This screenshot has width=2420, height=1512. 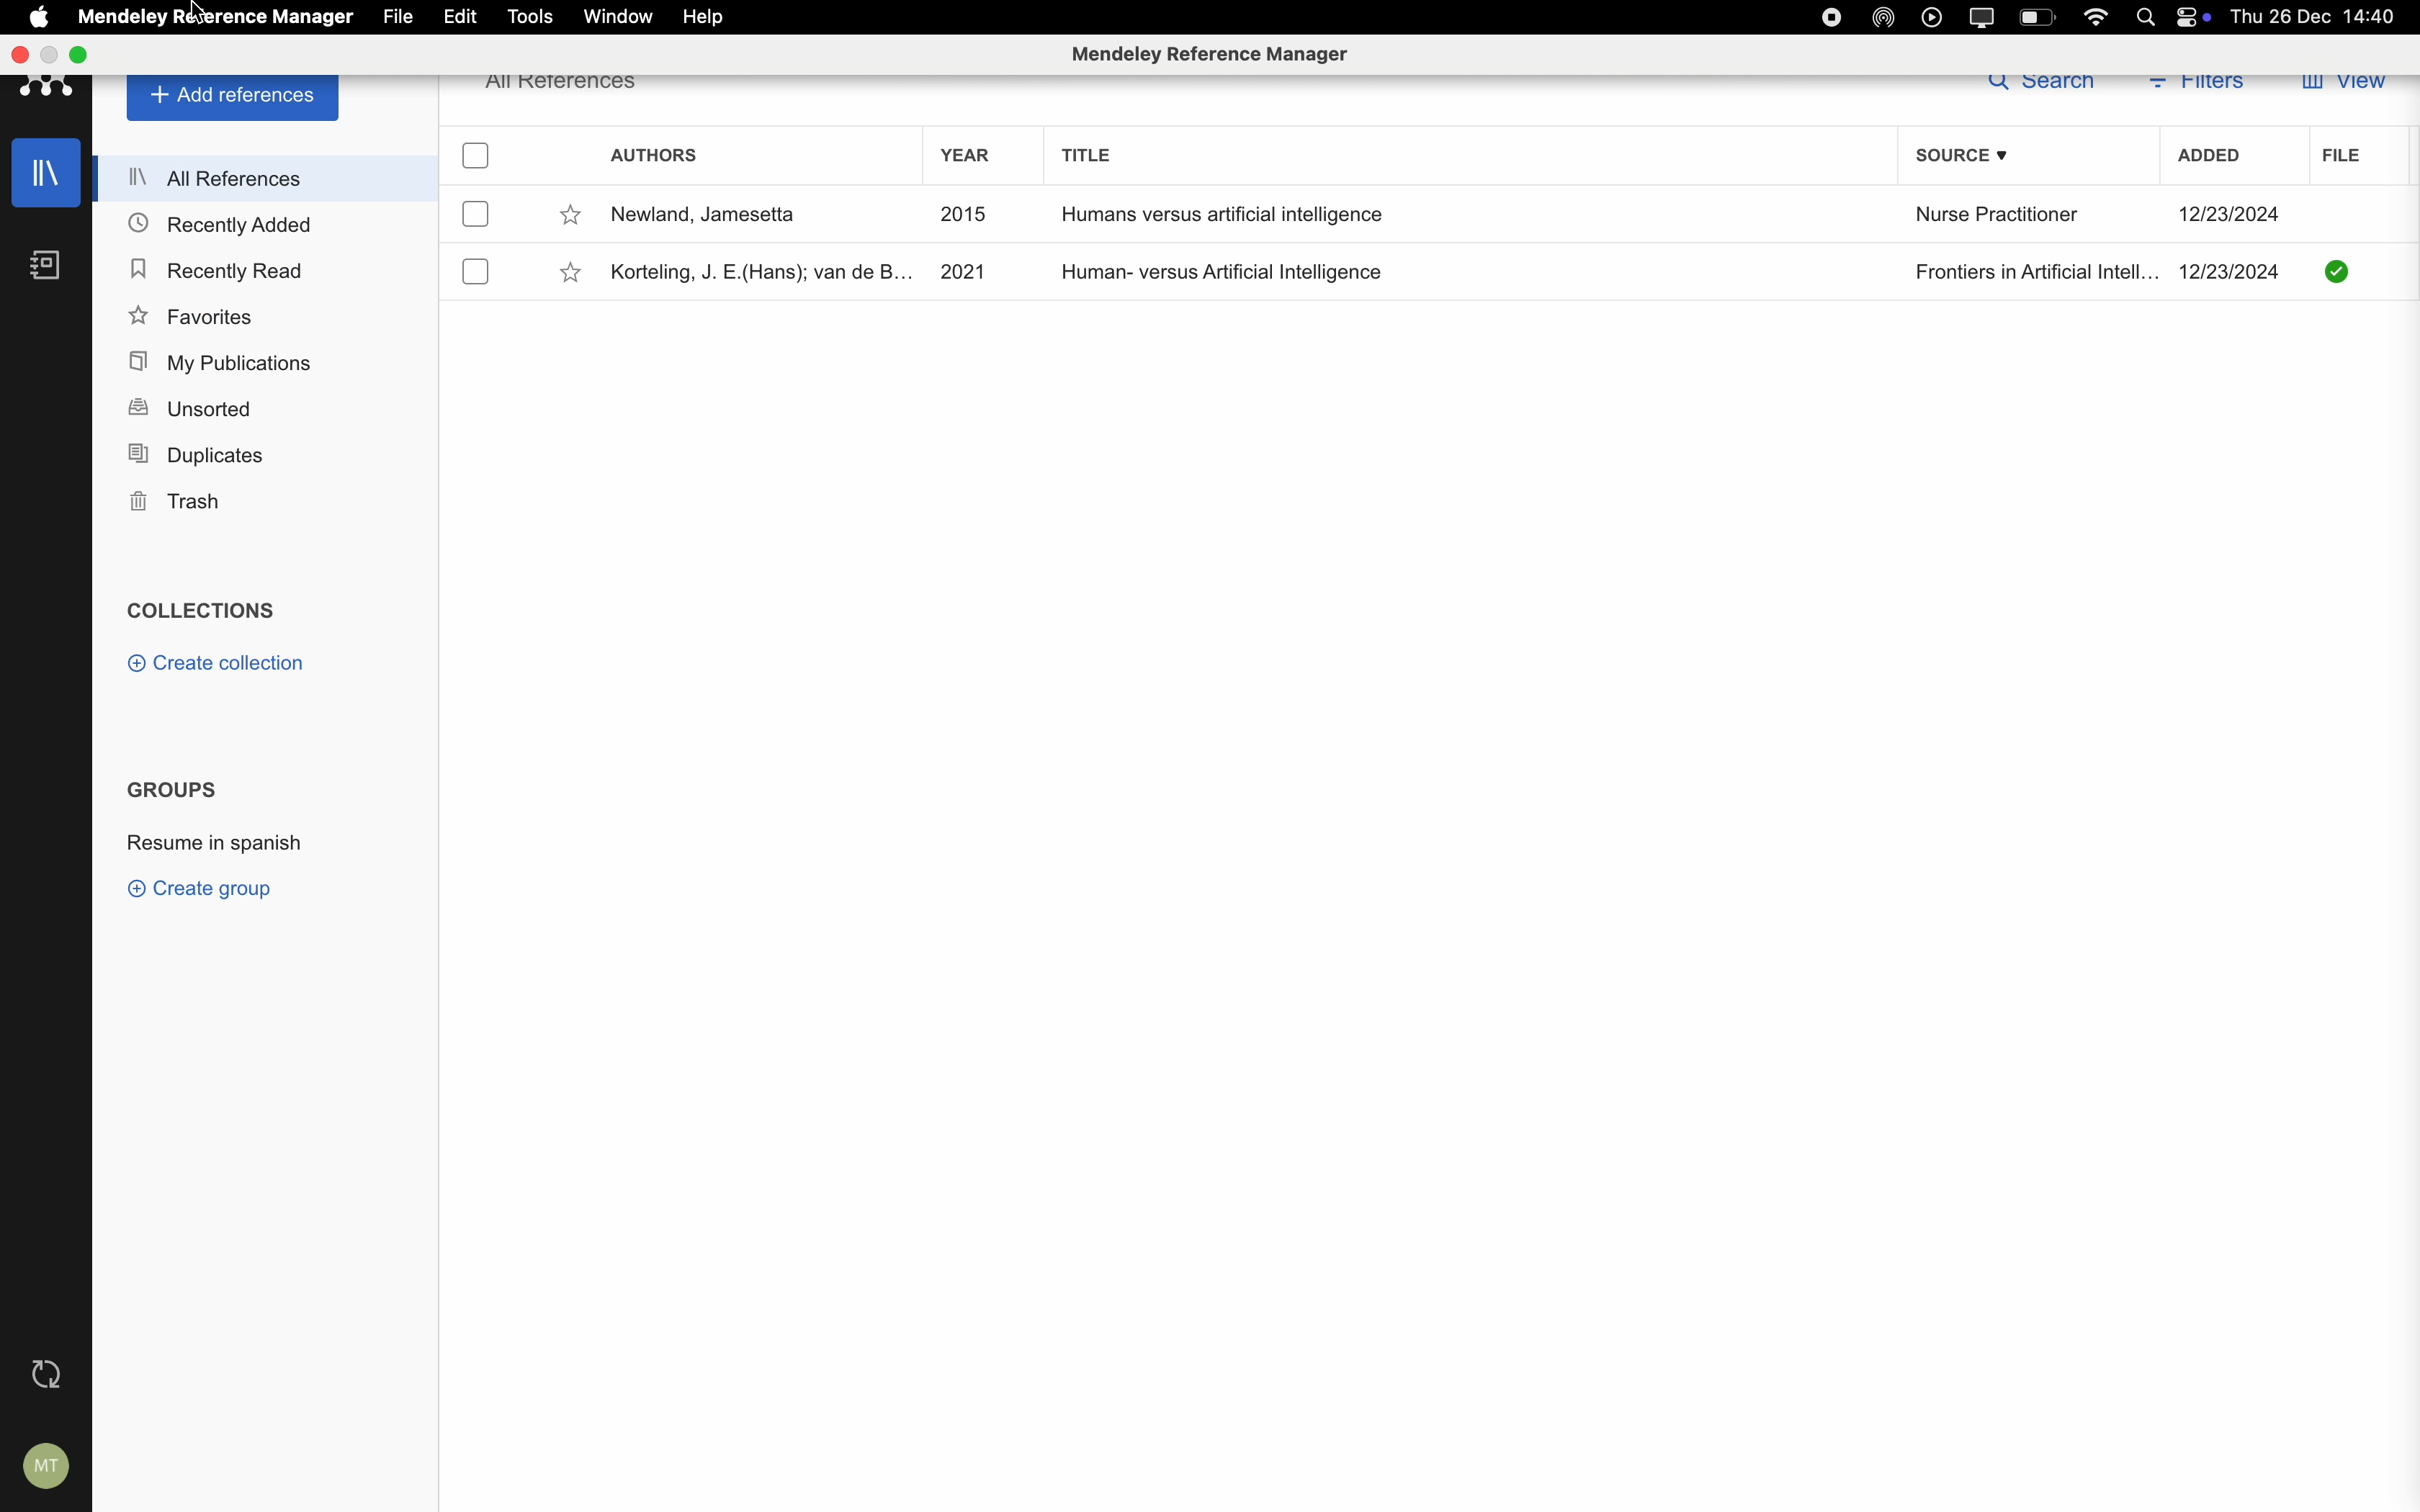 What do you see at coordinates (2231, 215) in the screenshot?
I see `12/23/2024` at bounding box center [2231, 215].